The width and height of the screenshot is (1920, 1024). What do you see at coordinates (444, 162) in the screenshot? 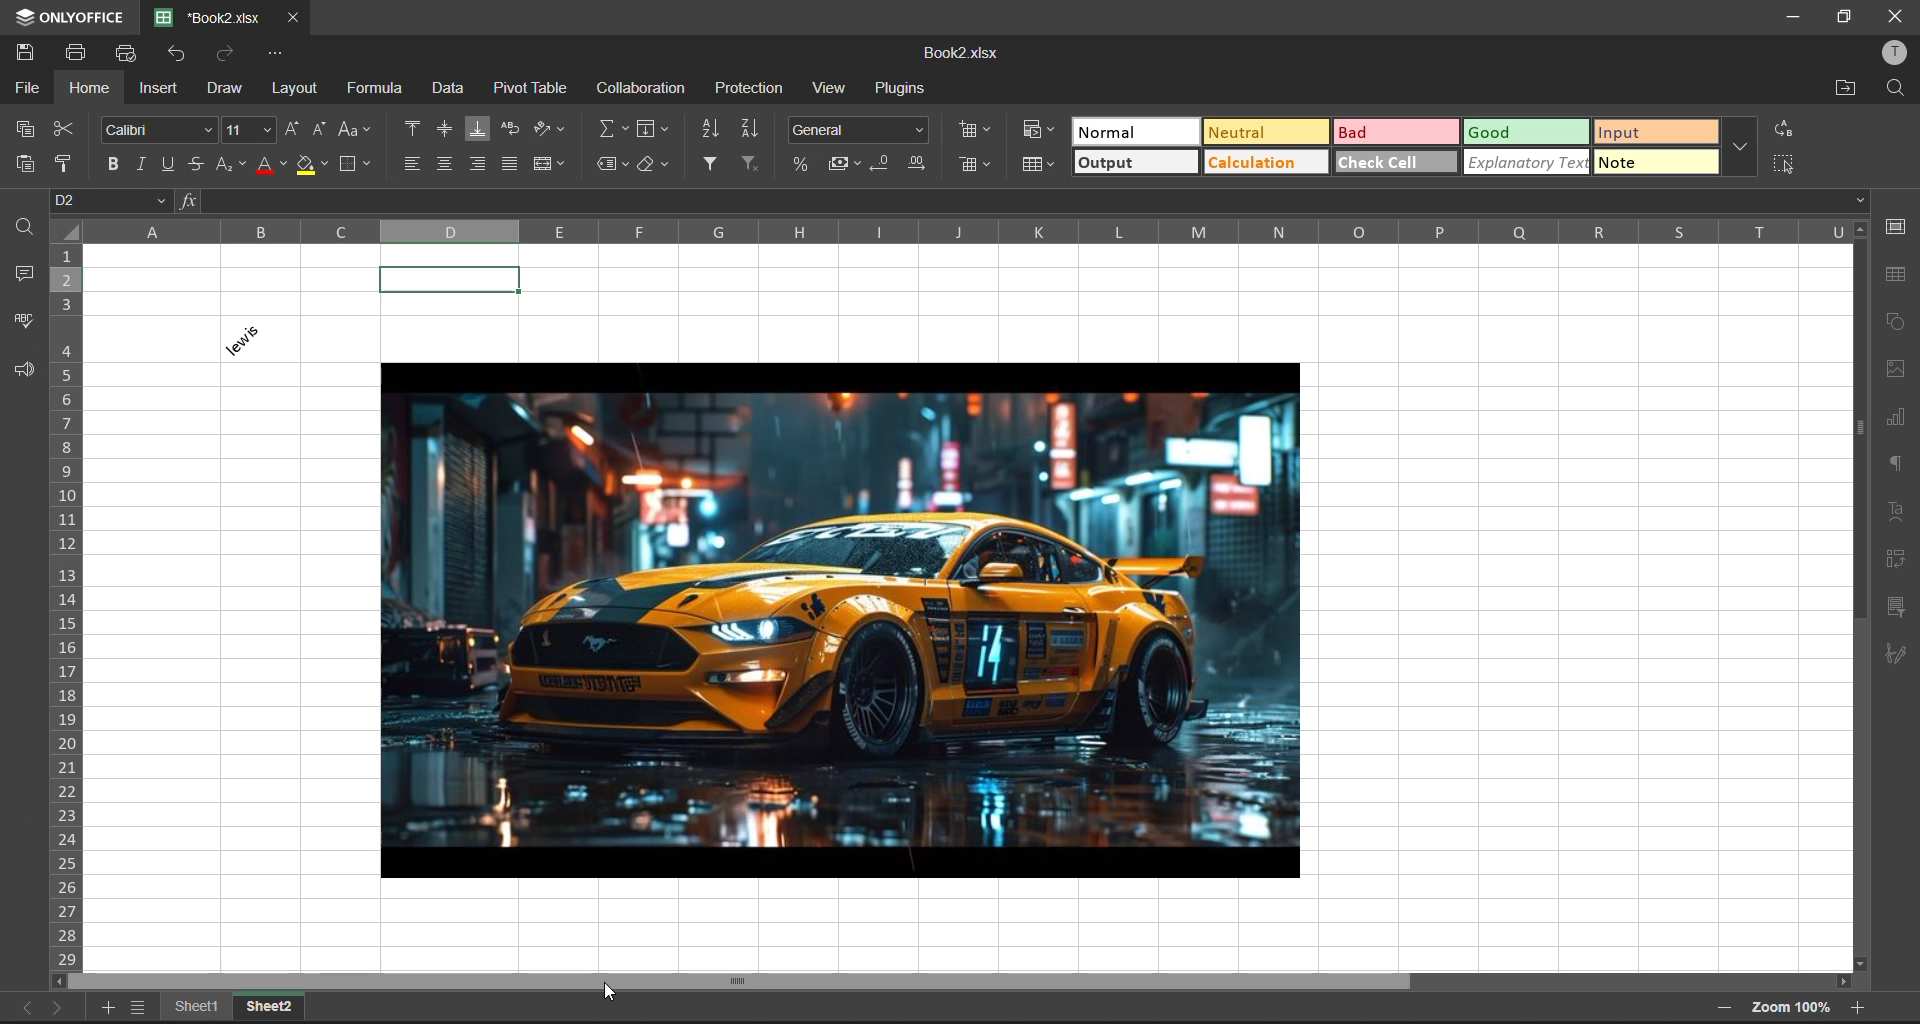
I see `align center` at bounding box center [444, 162].